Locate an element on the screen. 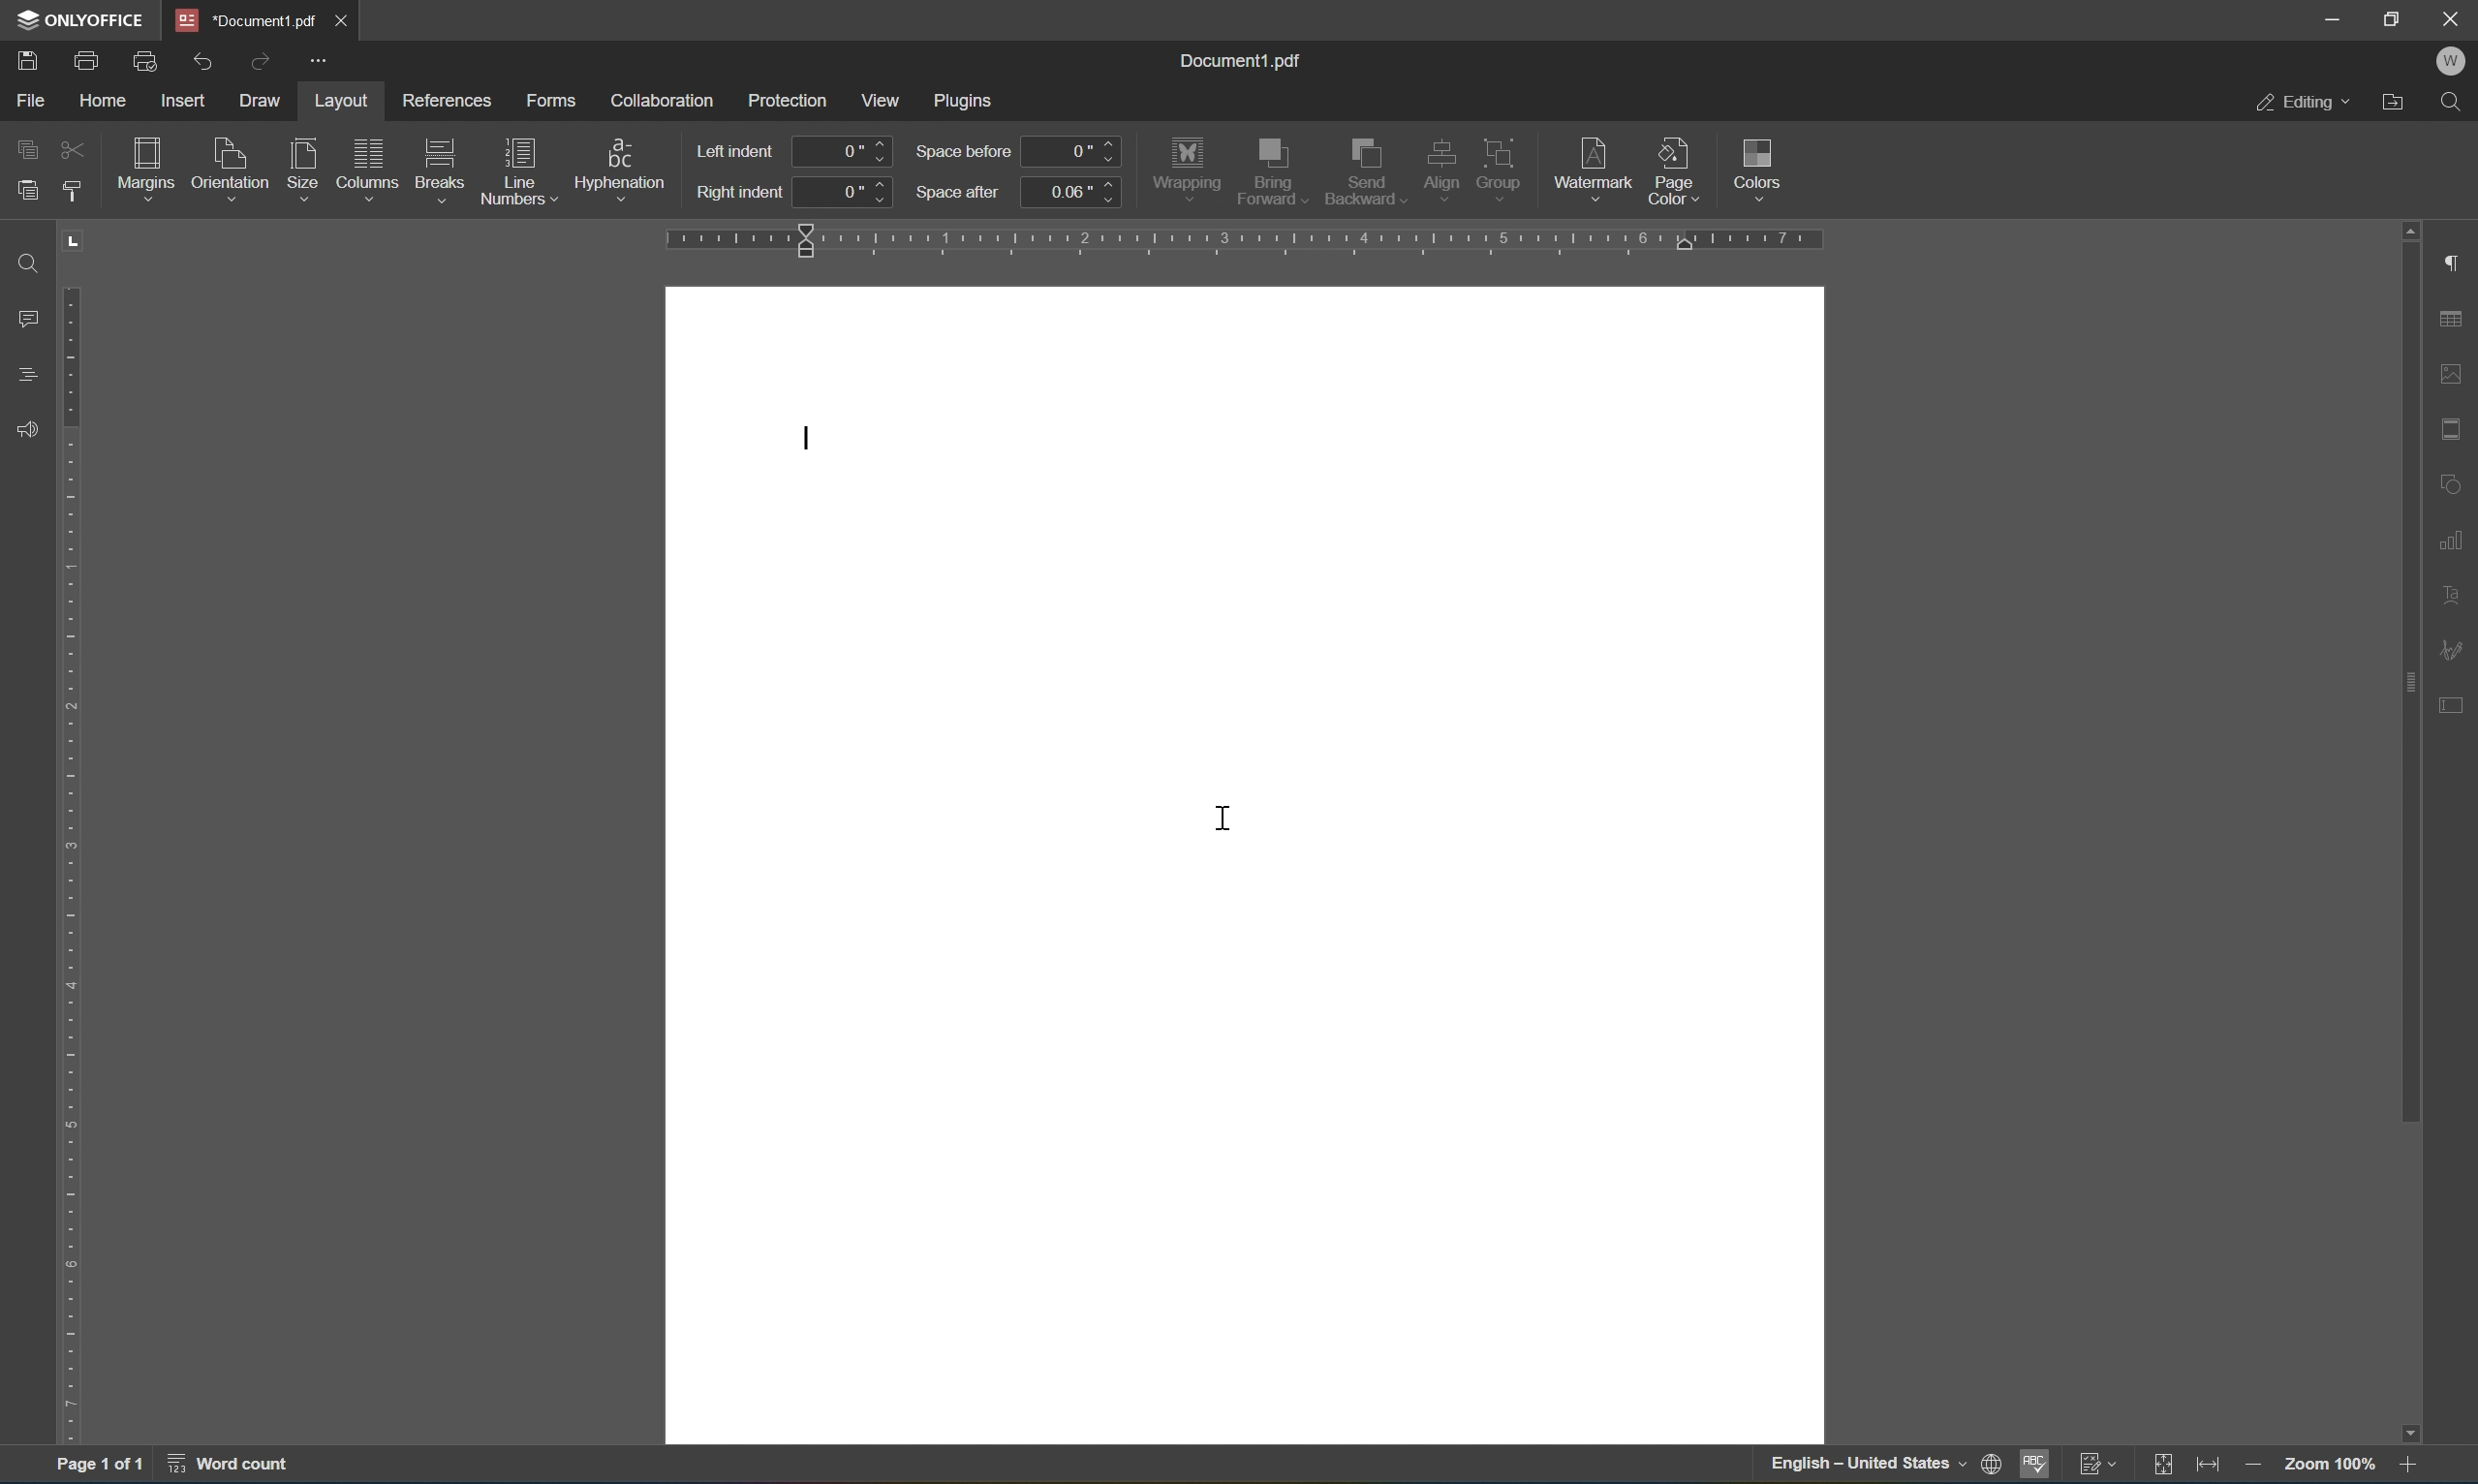  editing is located at coordinates (2302, 104).